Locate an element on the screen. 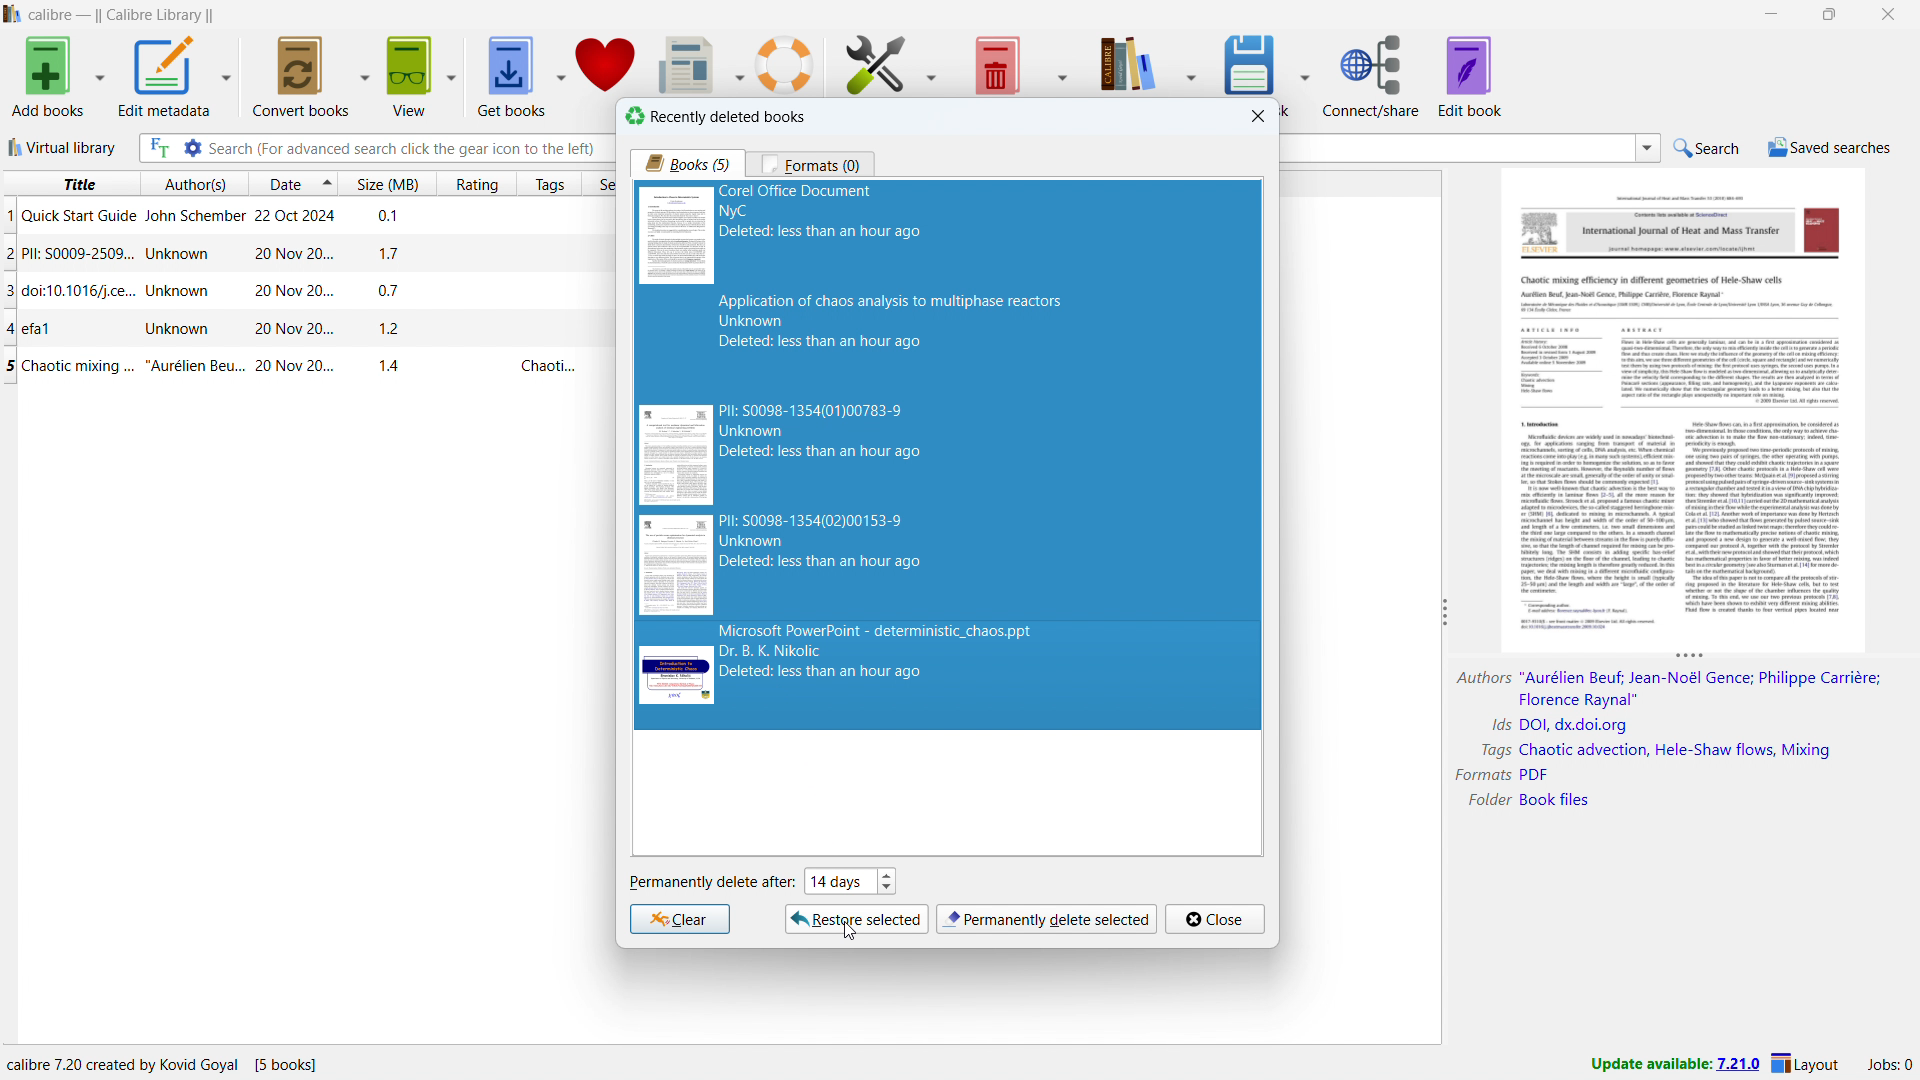 The image size is (1920, 1080). do a quick search is located at coordinates (1708, 149).